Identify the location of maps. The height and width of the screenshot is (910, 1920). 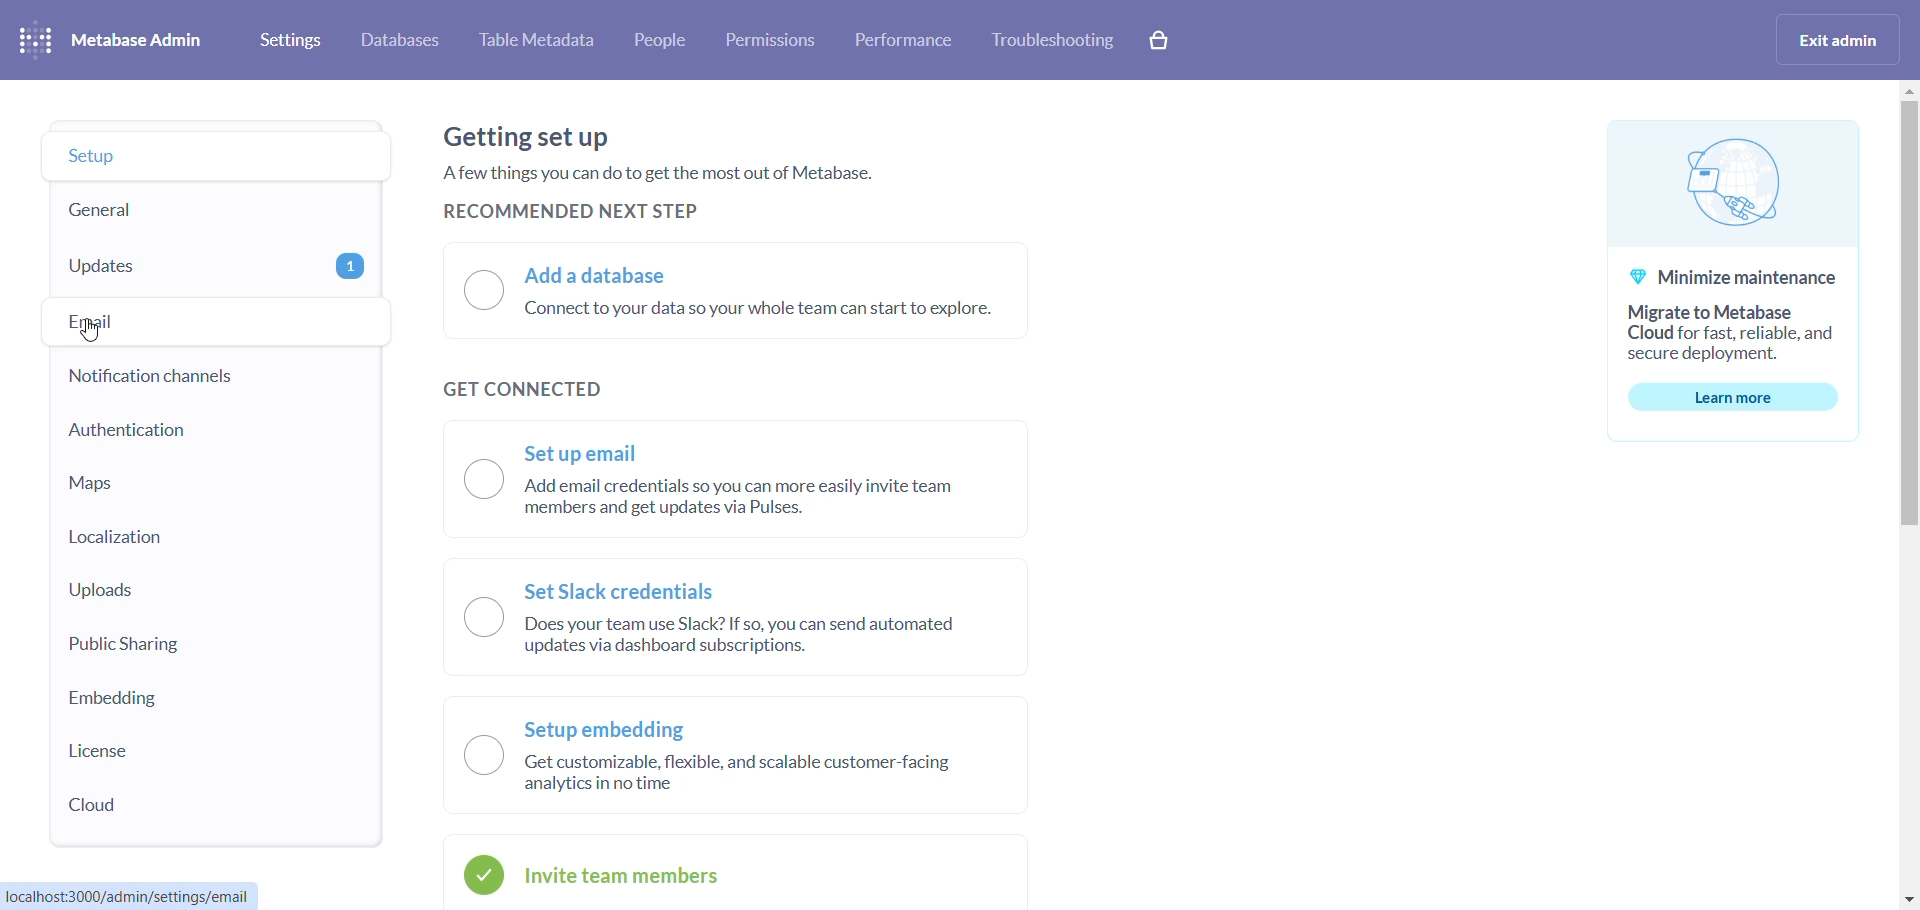
(181, 482).